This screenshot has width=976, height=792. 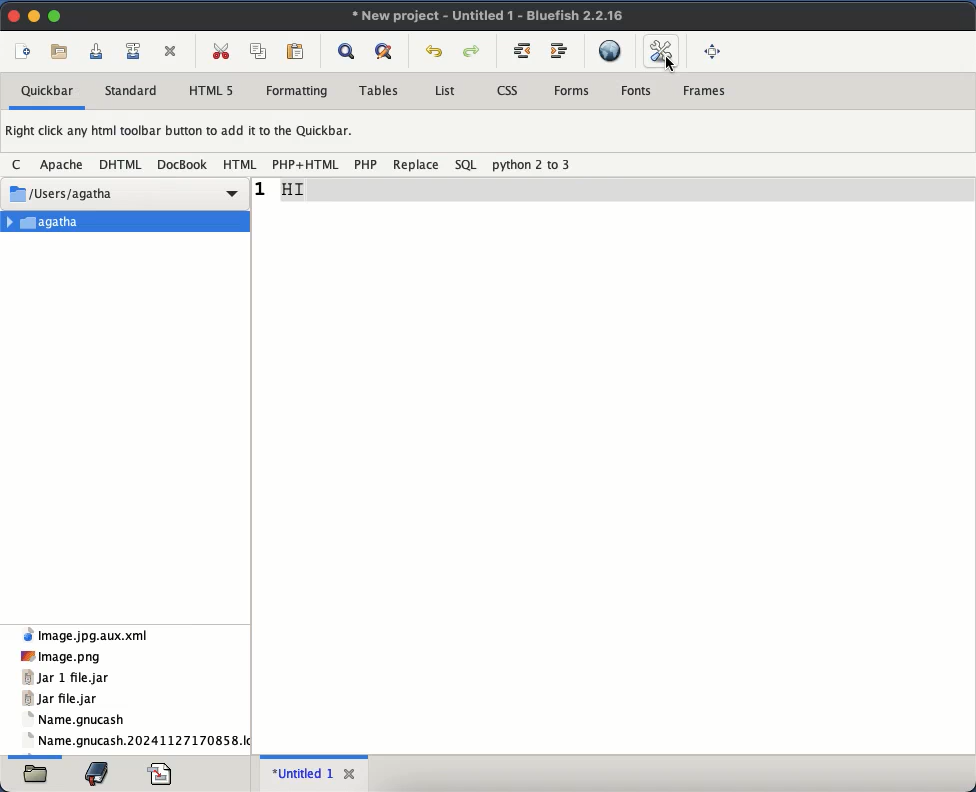 I want to click on quickbar, so click(x=48, y=90).